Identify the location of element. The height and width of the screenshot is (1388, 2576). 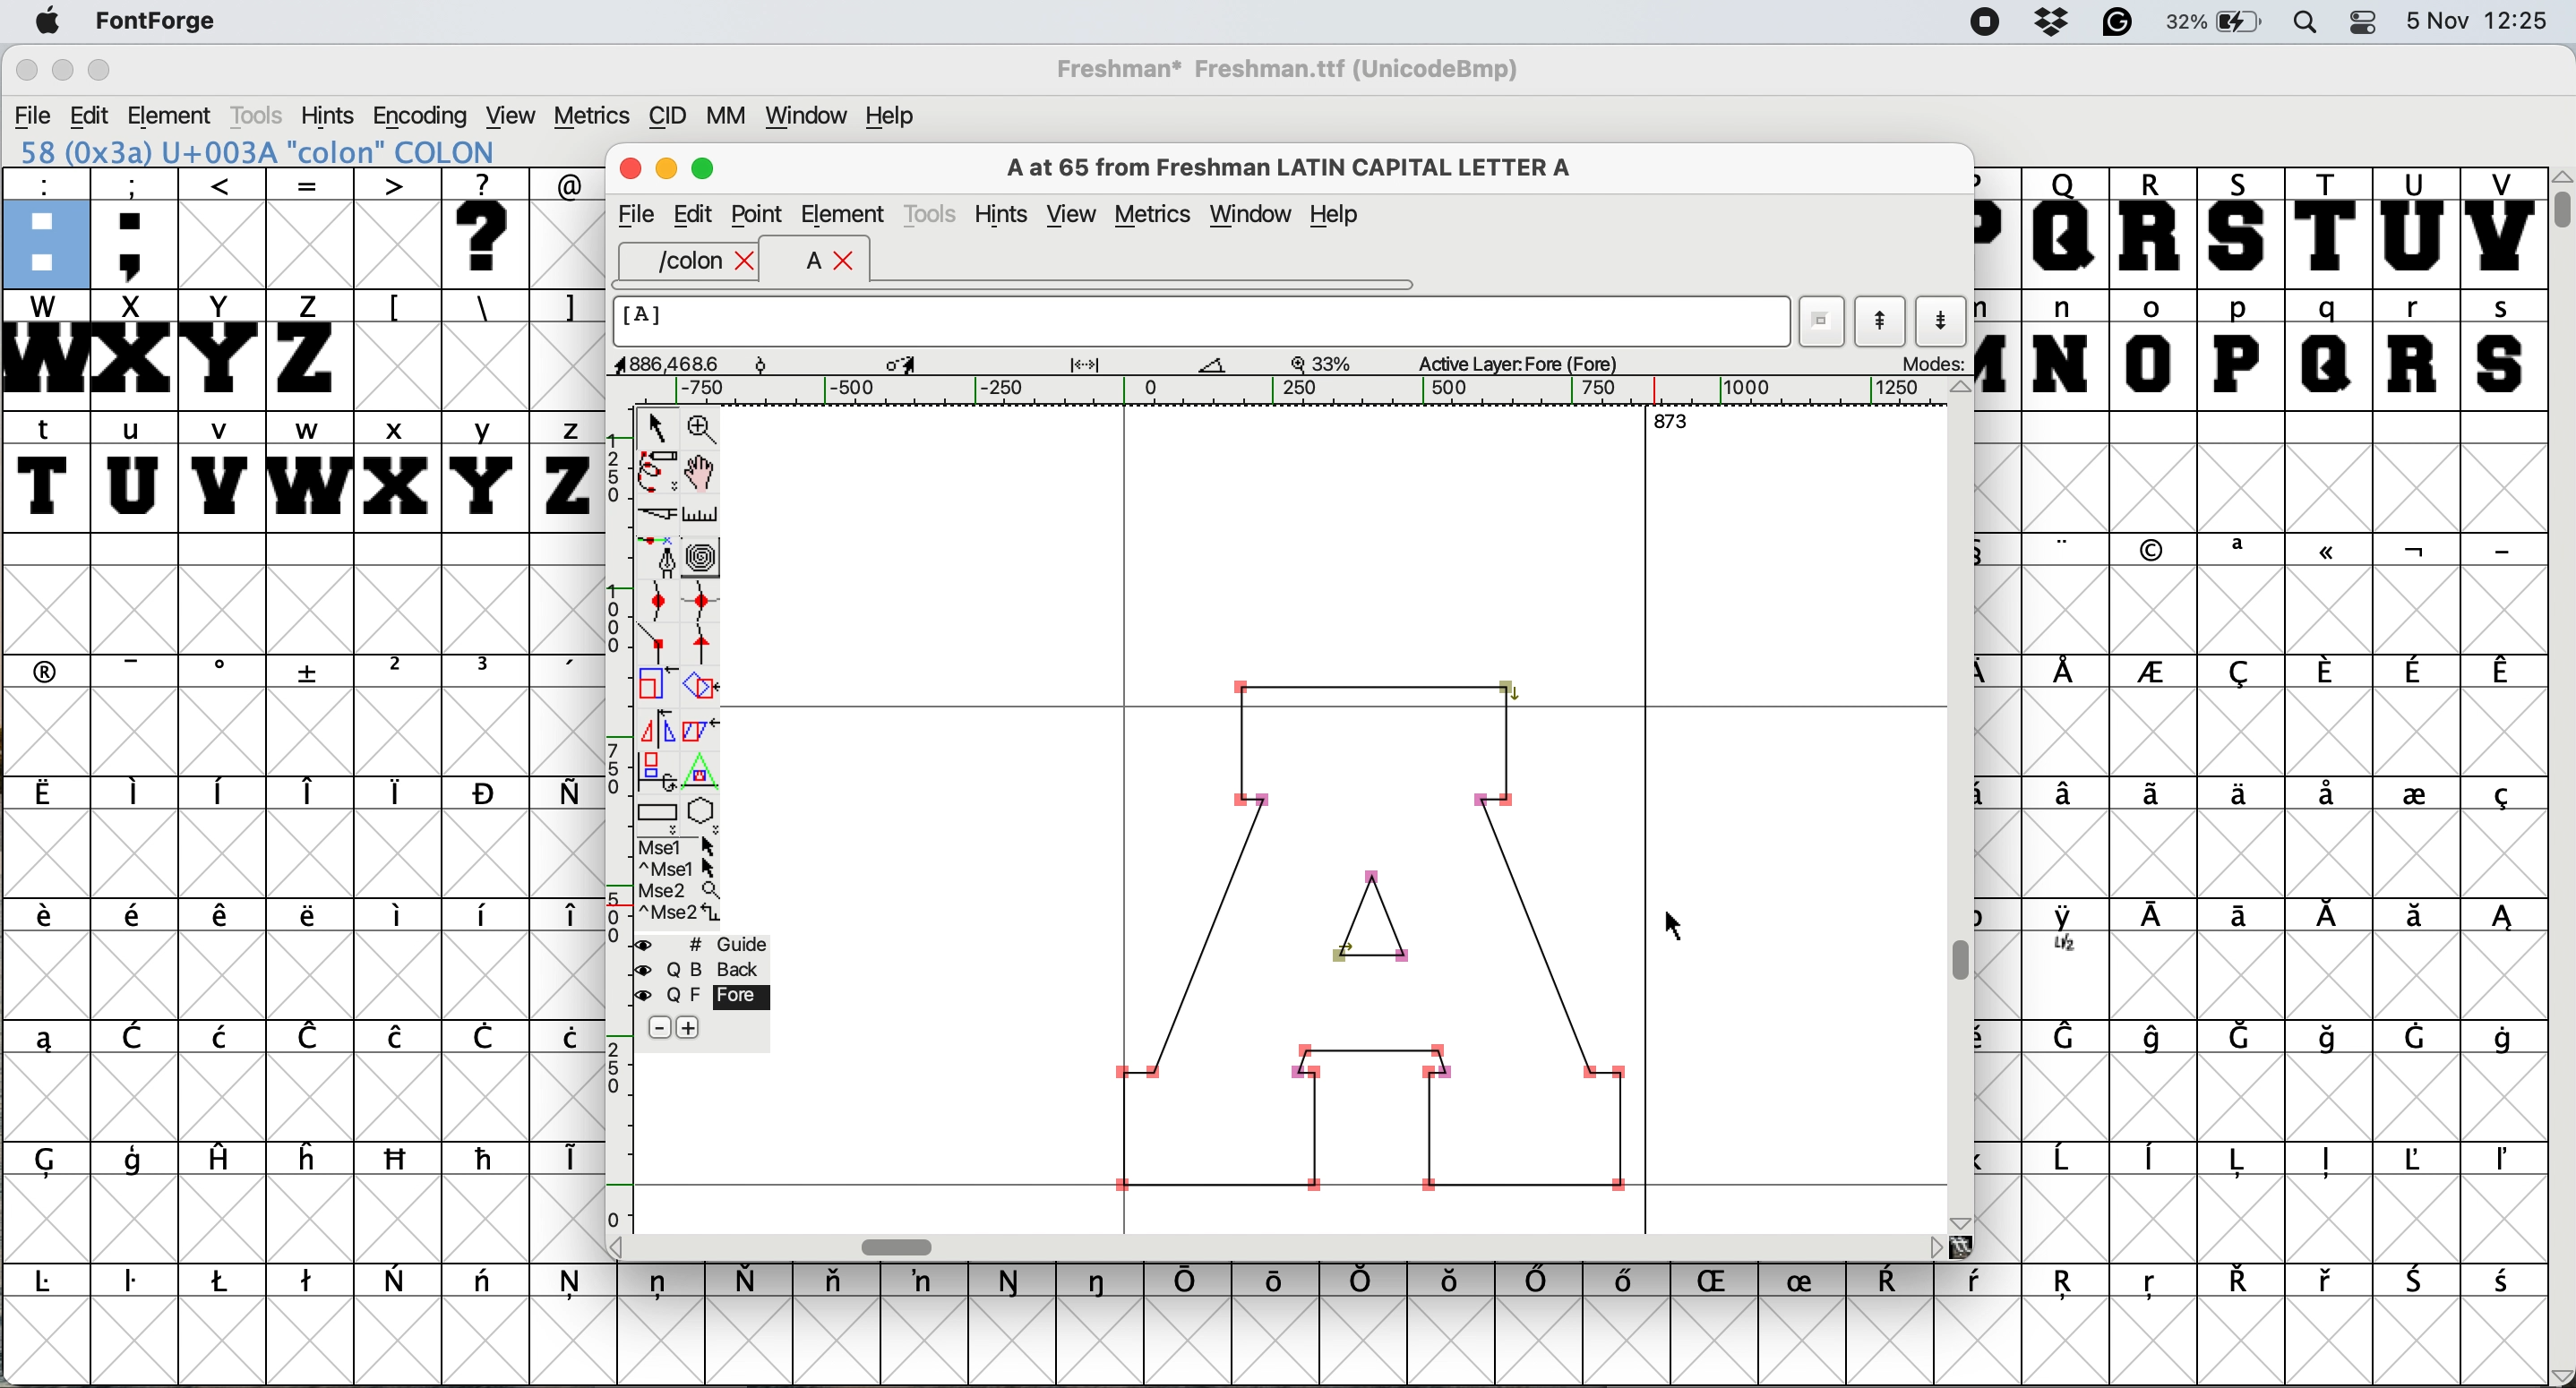
(843, 214).